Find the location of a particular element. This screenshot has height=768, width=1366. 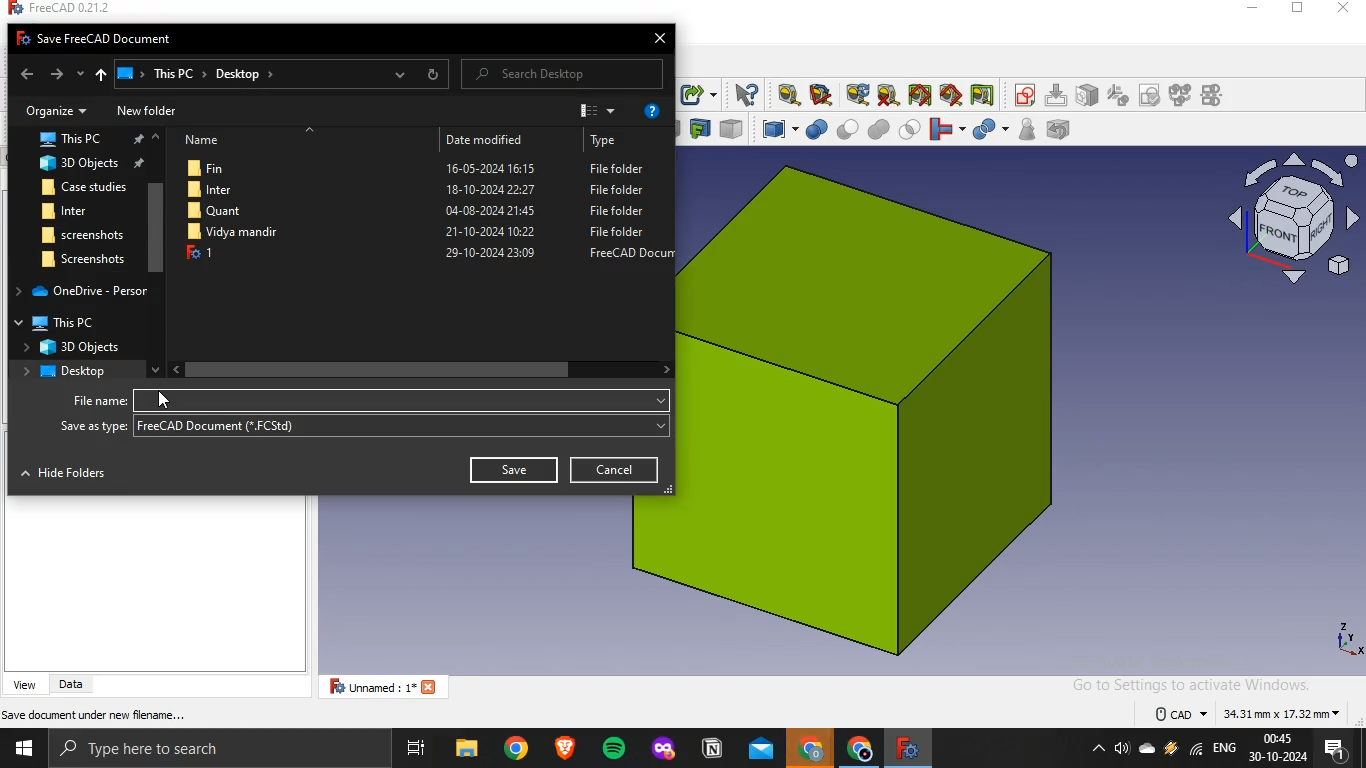

view is located at coordinates (595, 109).